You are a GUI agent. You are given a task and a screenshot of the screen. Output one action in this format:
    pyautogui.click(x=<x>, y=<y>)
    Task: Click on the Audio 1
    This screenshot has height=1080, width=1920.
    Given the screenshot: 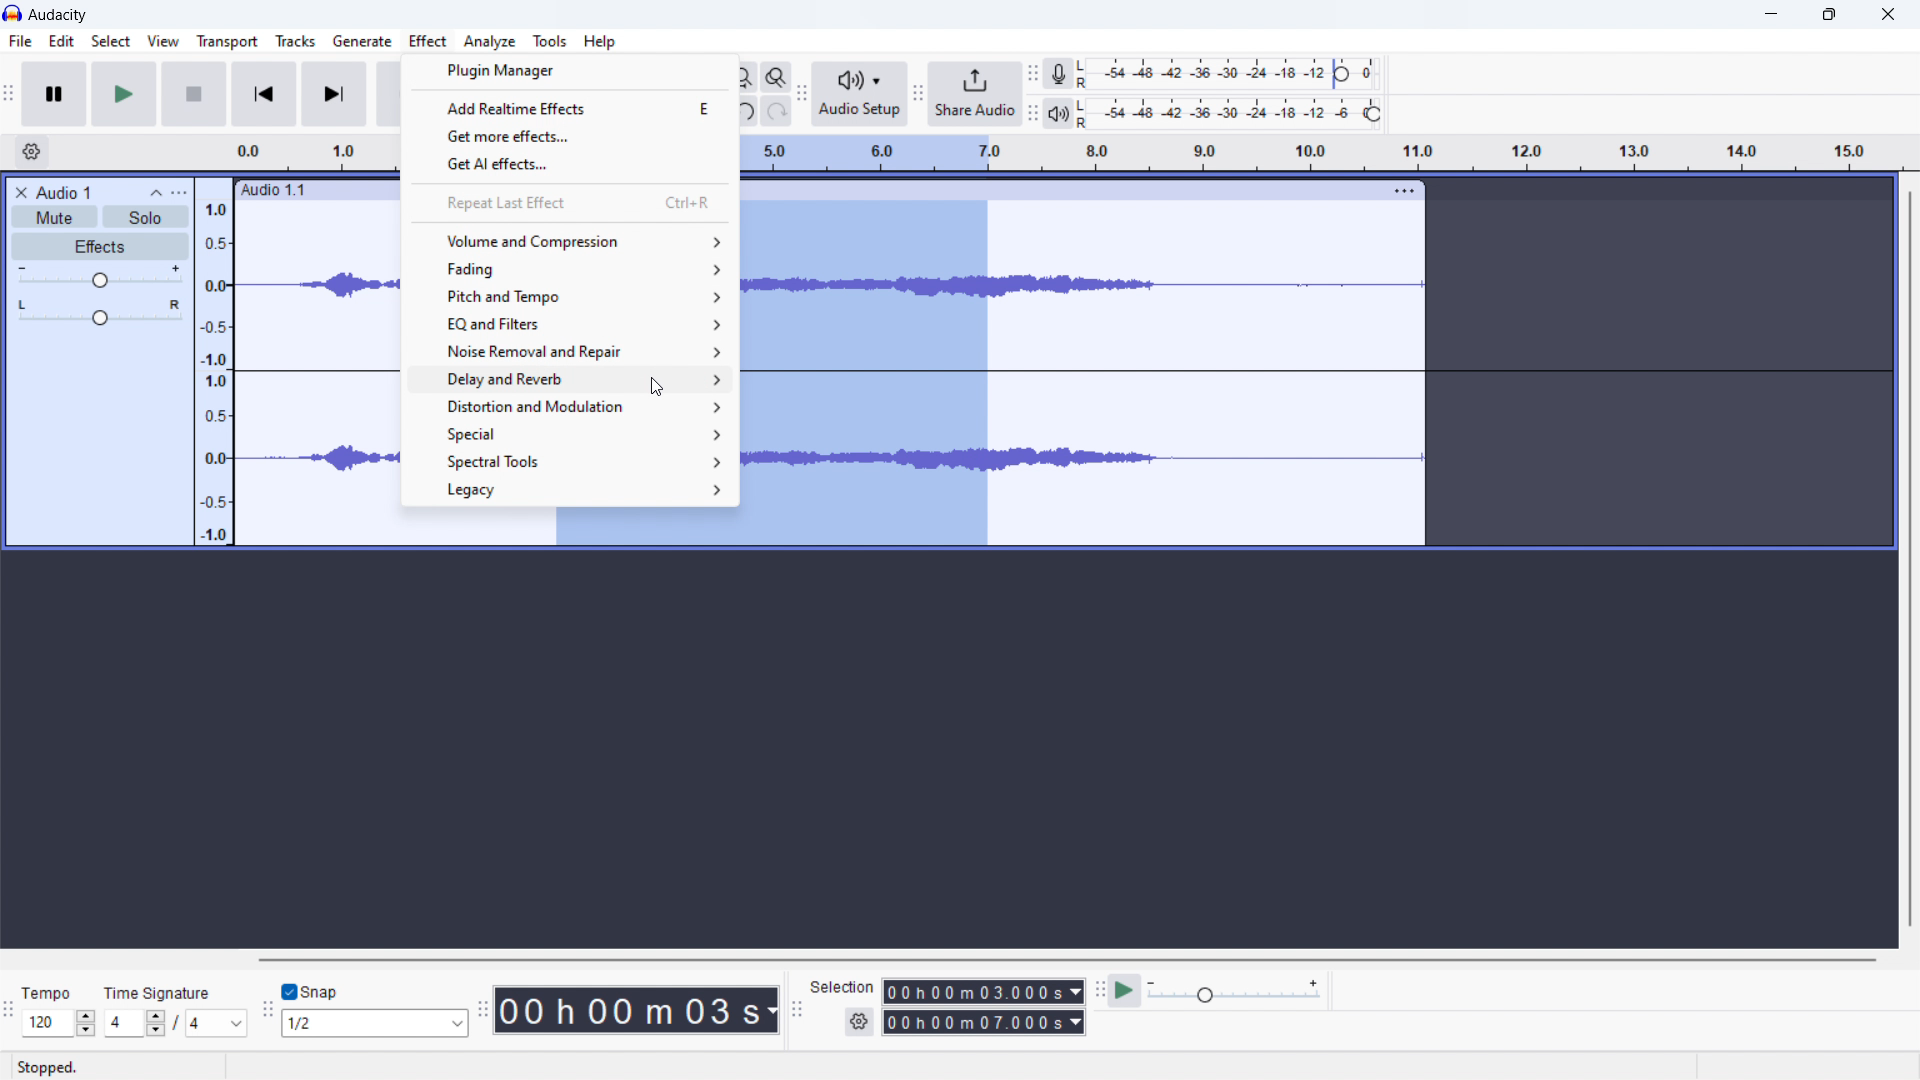 What is the action you would take?
    pyautogui.click(x=65, y=191)
    